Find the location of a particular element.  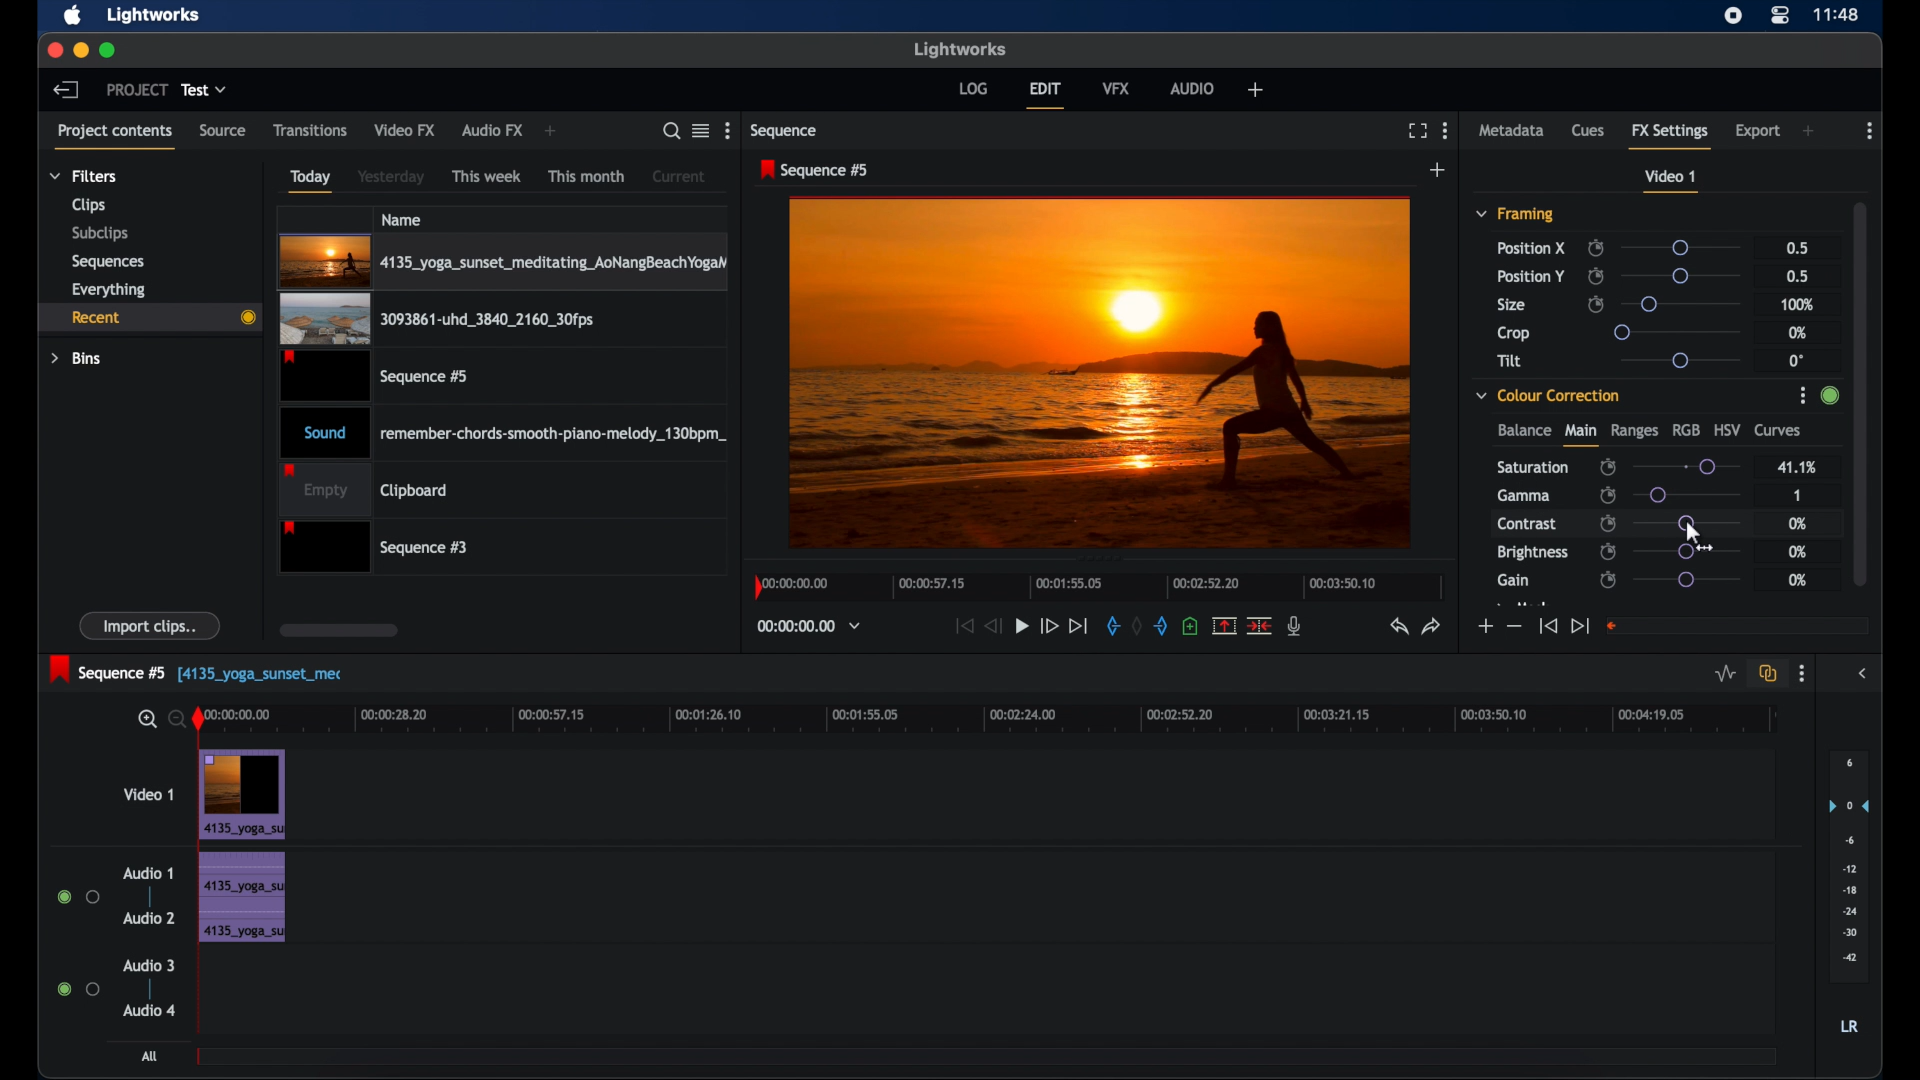

export is located at coordinates (1758, 131).